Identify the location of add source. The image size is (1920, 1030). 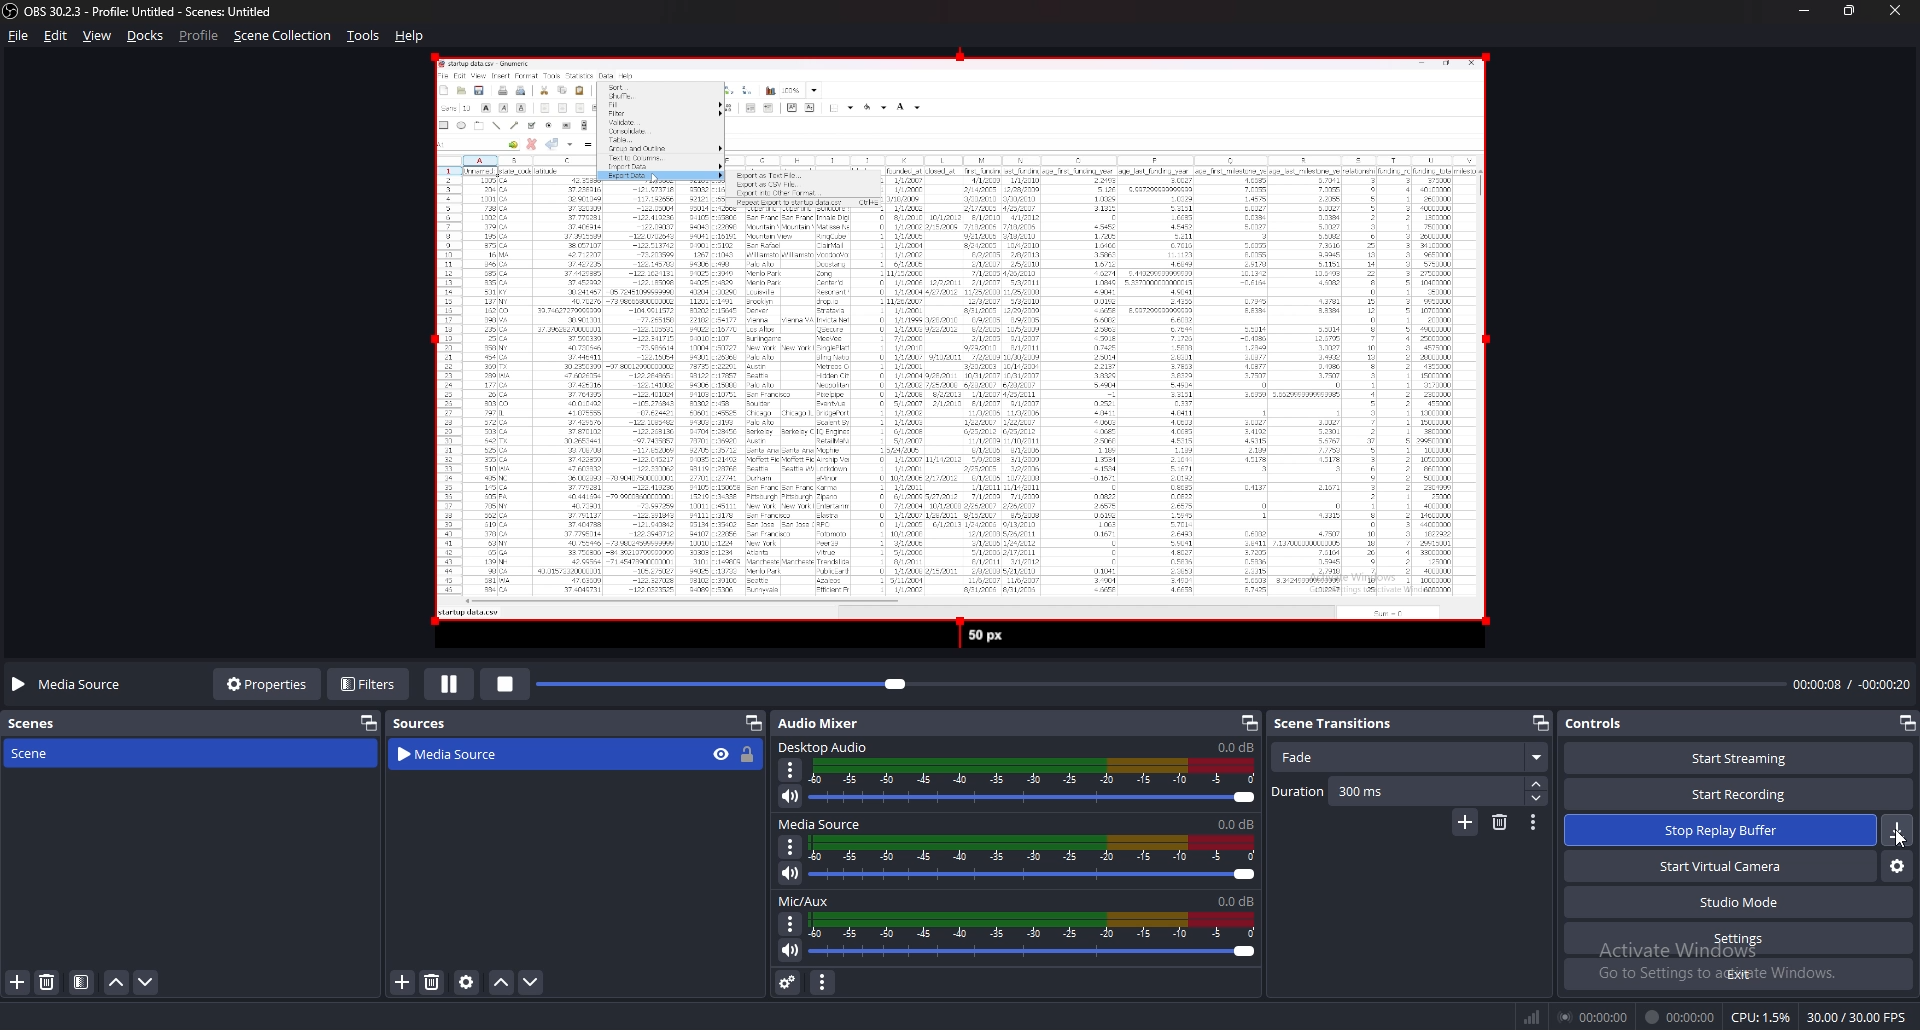
(403, 982).